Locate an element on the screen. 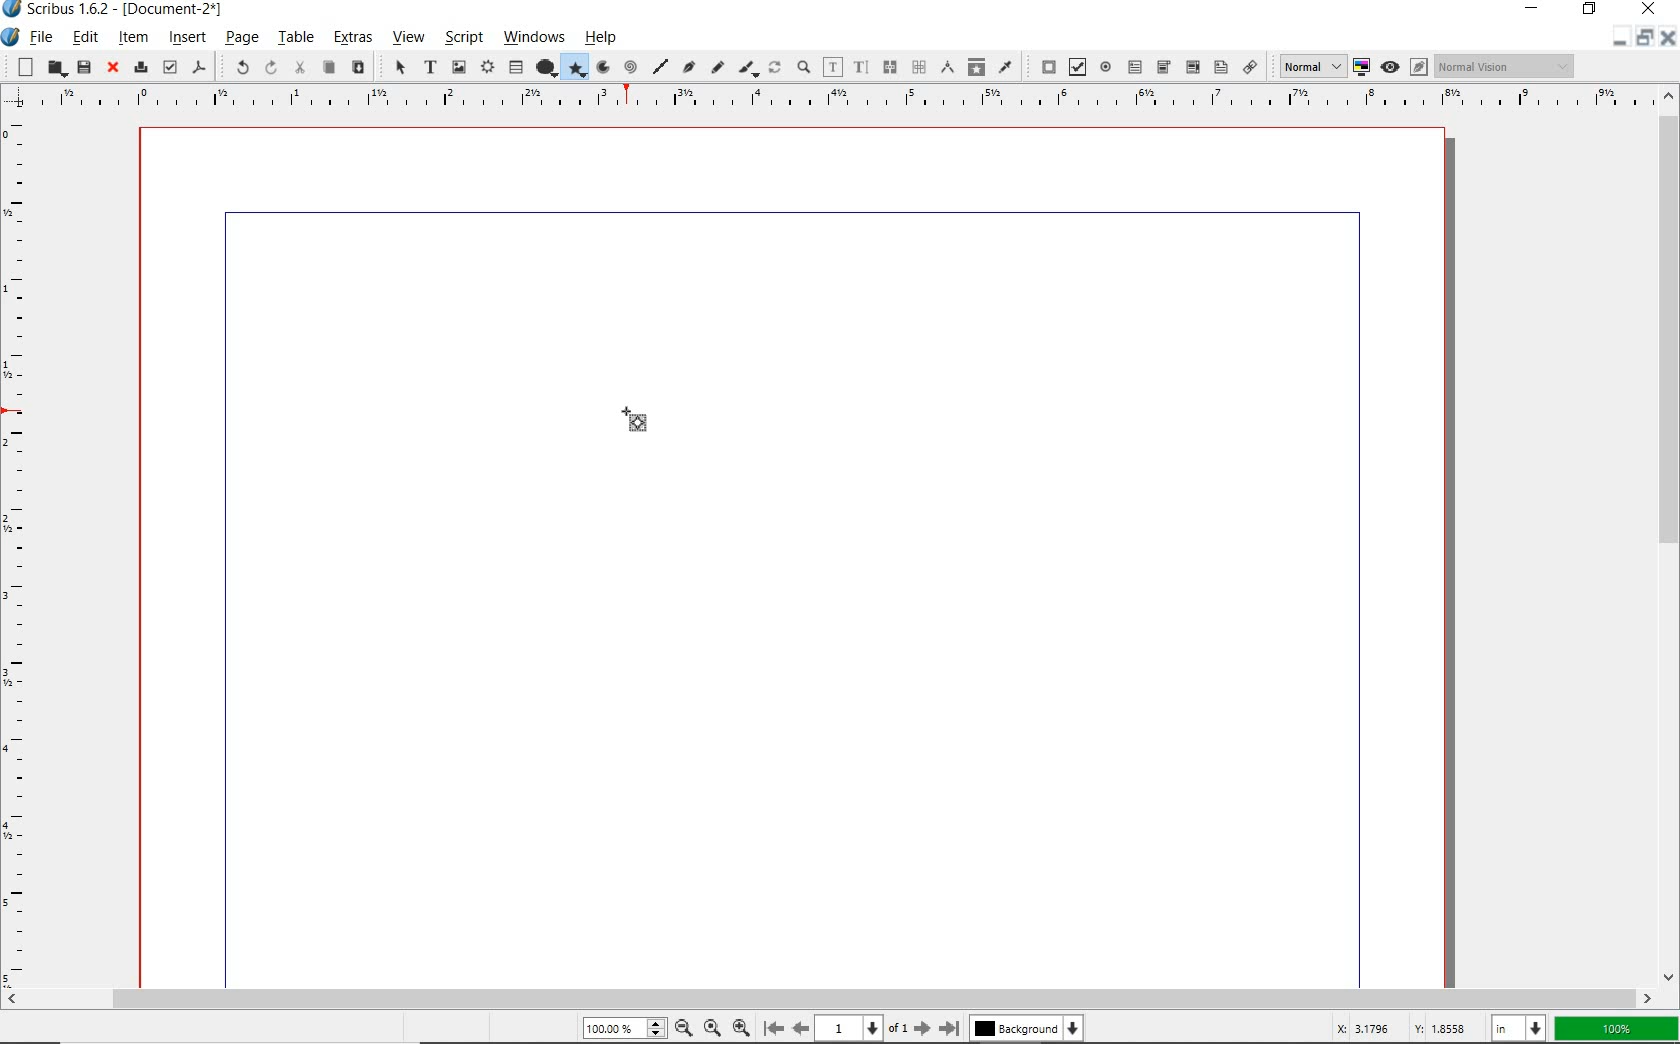 This screenshot has width=1680, height=1044. spiral is located at coordinates (631, 64).